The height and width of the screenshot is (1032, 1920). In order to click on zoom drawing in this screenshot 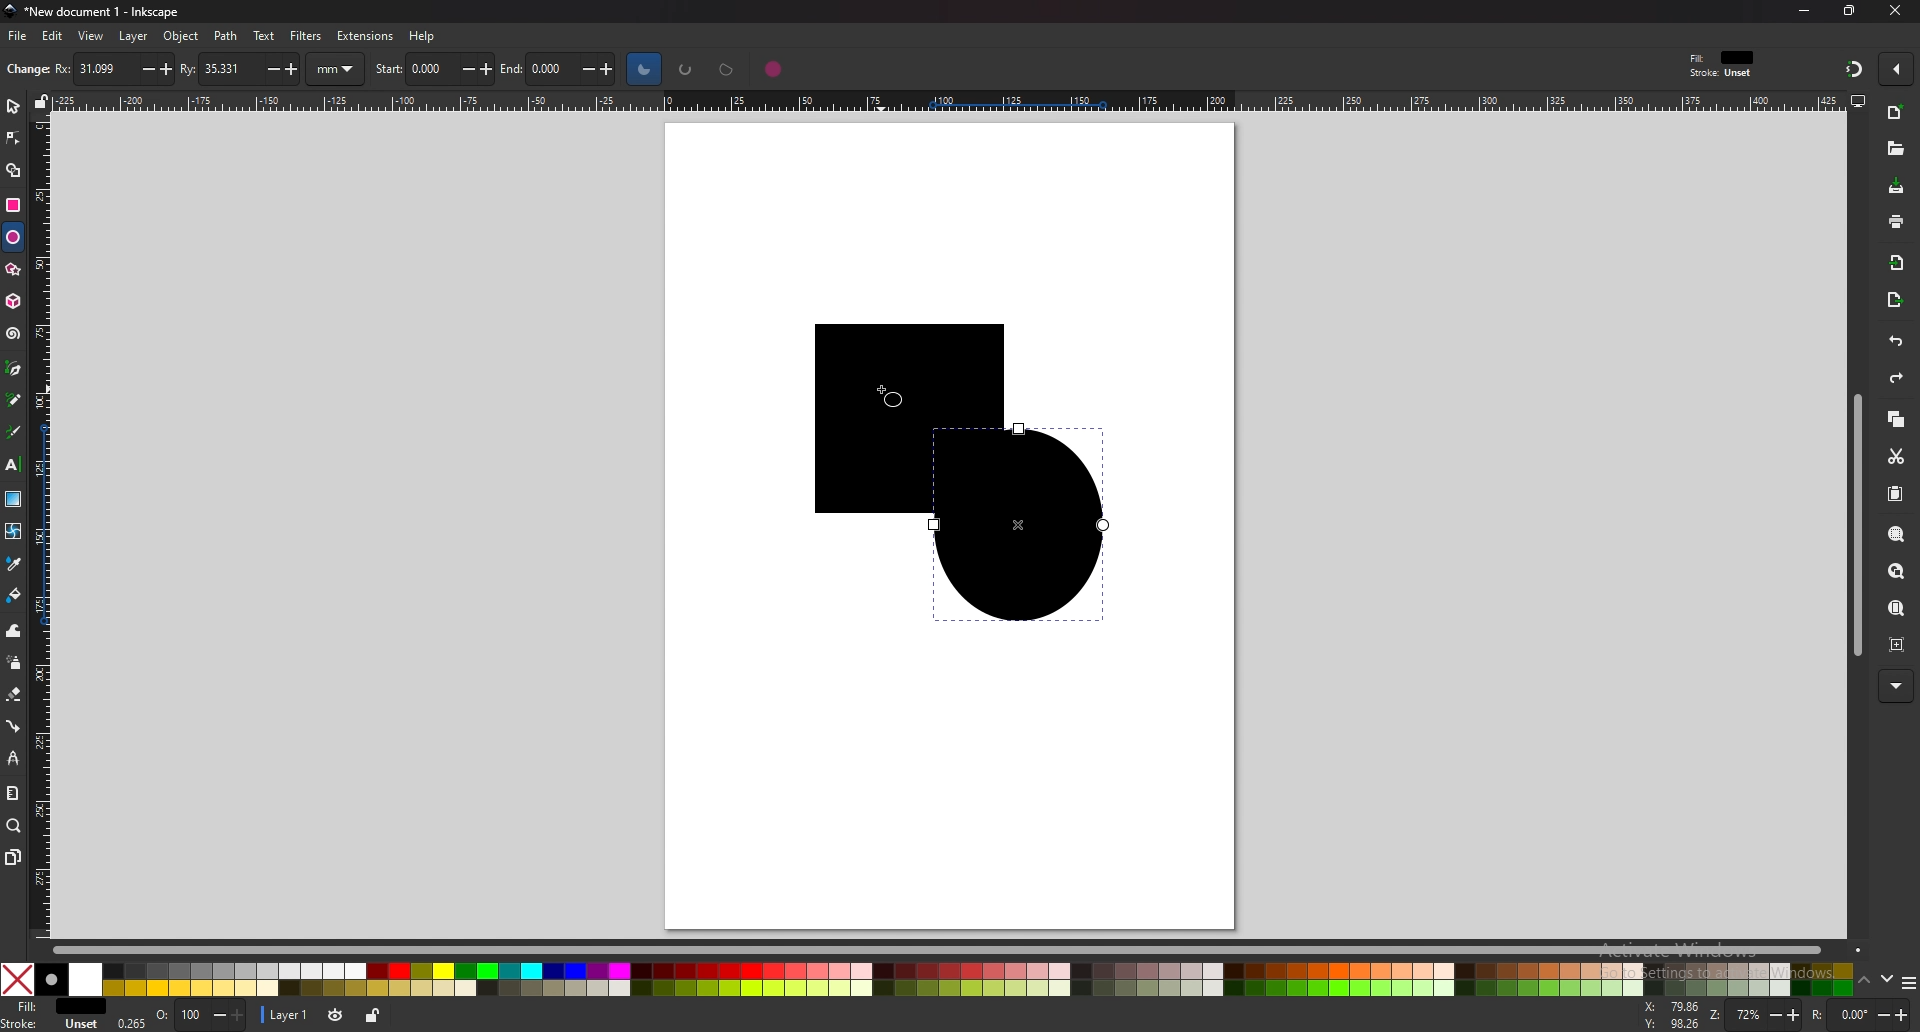, I will do `click(1897, 570)`.